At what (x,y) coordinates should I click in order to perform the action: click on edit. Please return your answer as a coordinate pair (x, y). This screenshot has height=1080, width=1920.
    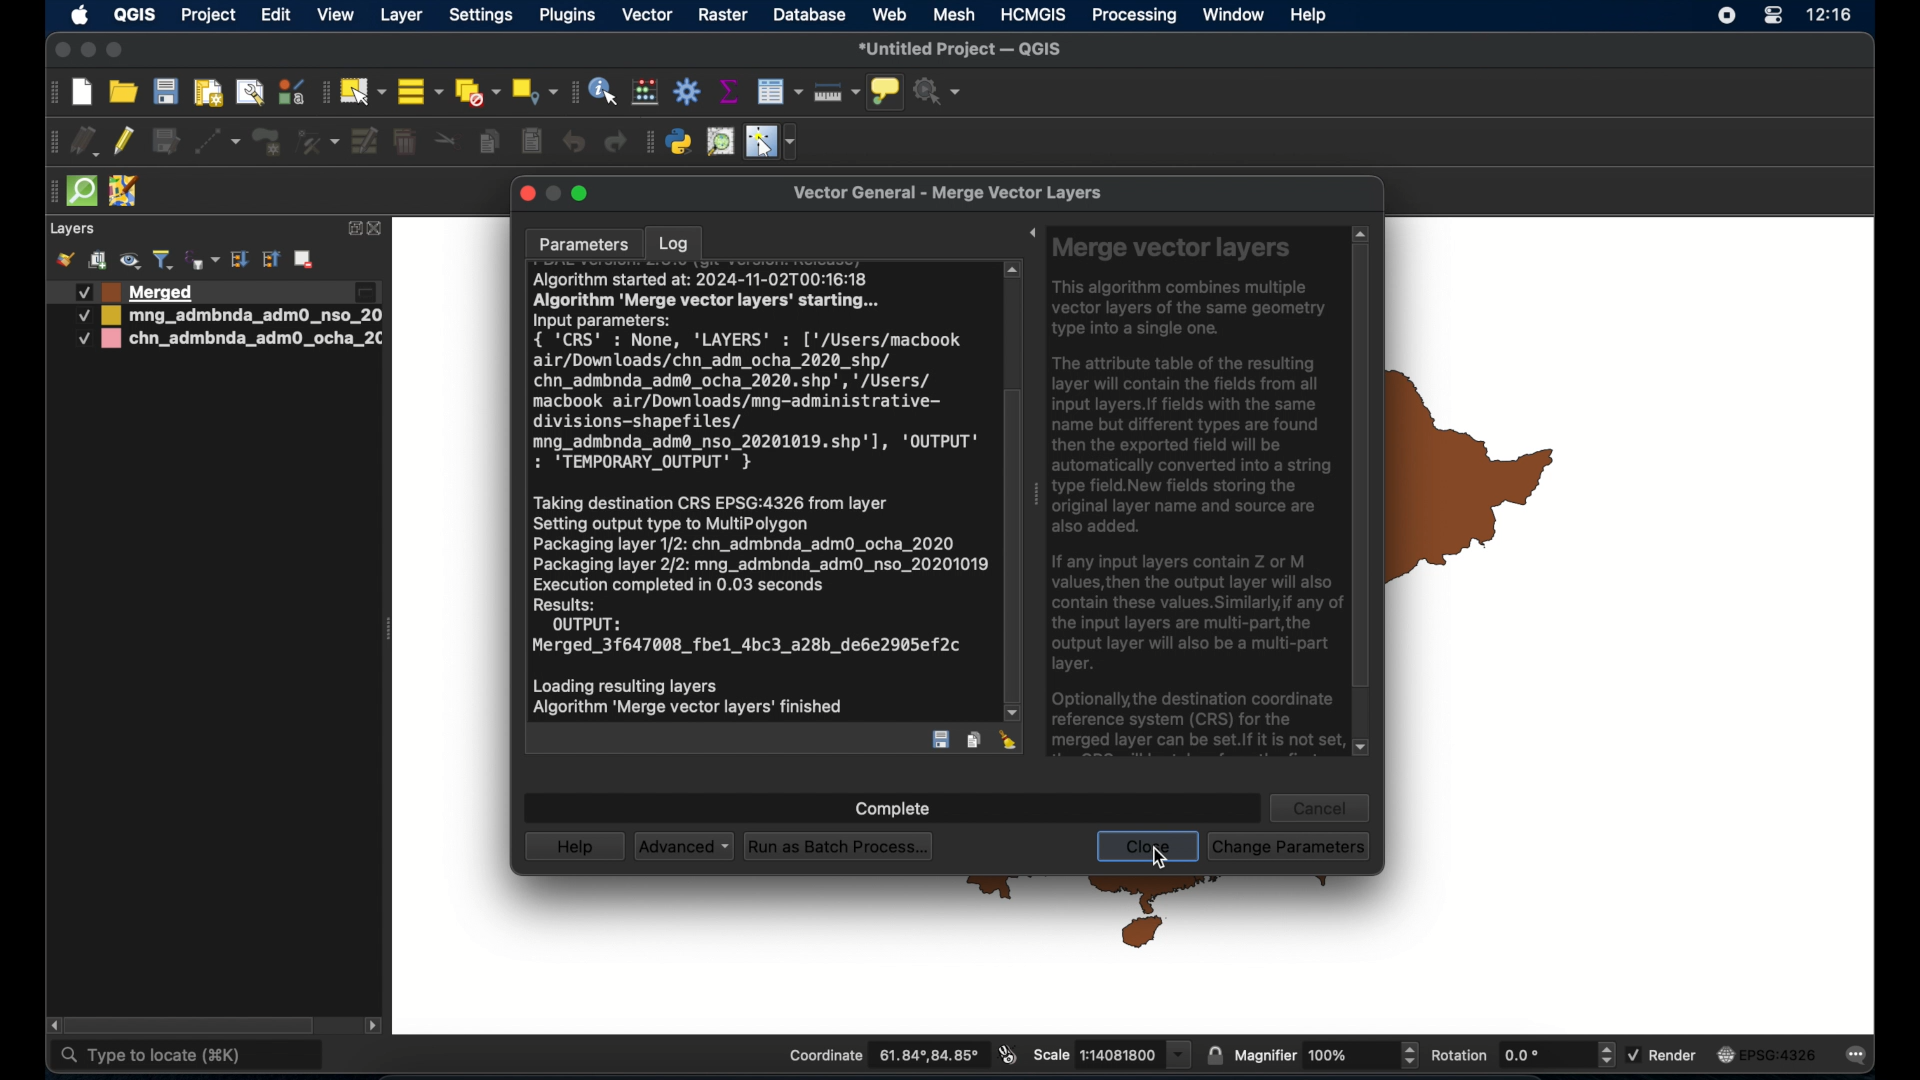
    Looking at the image, I should click on (276, 17).